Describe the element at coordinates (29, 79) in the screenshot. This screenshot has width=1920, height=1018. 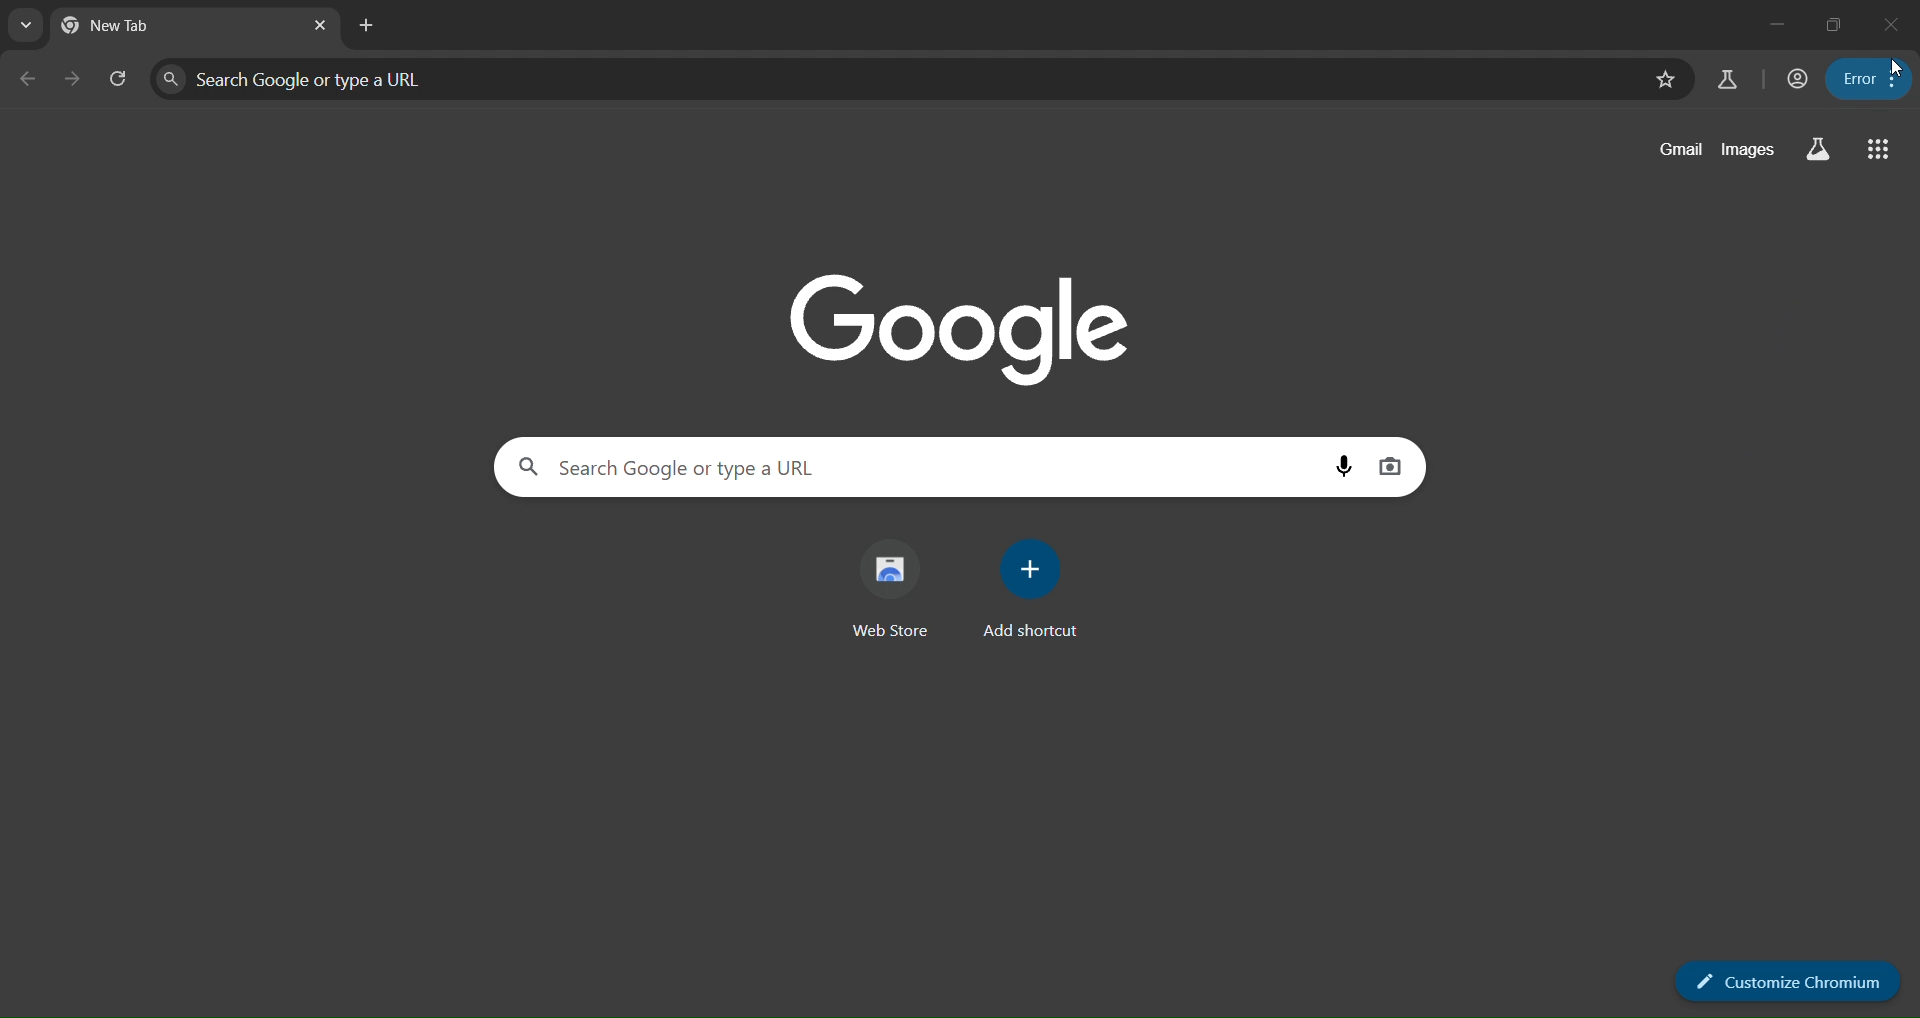
I see `go back one page` at that location.